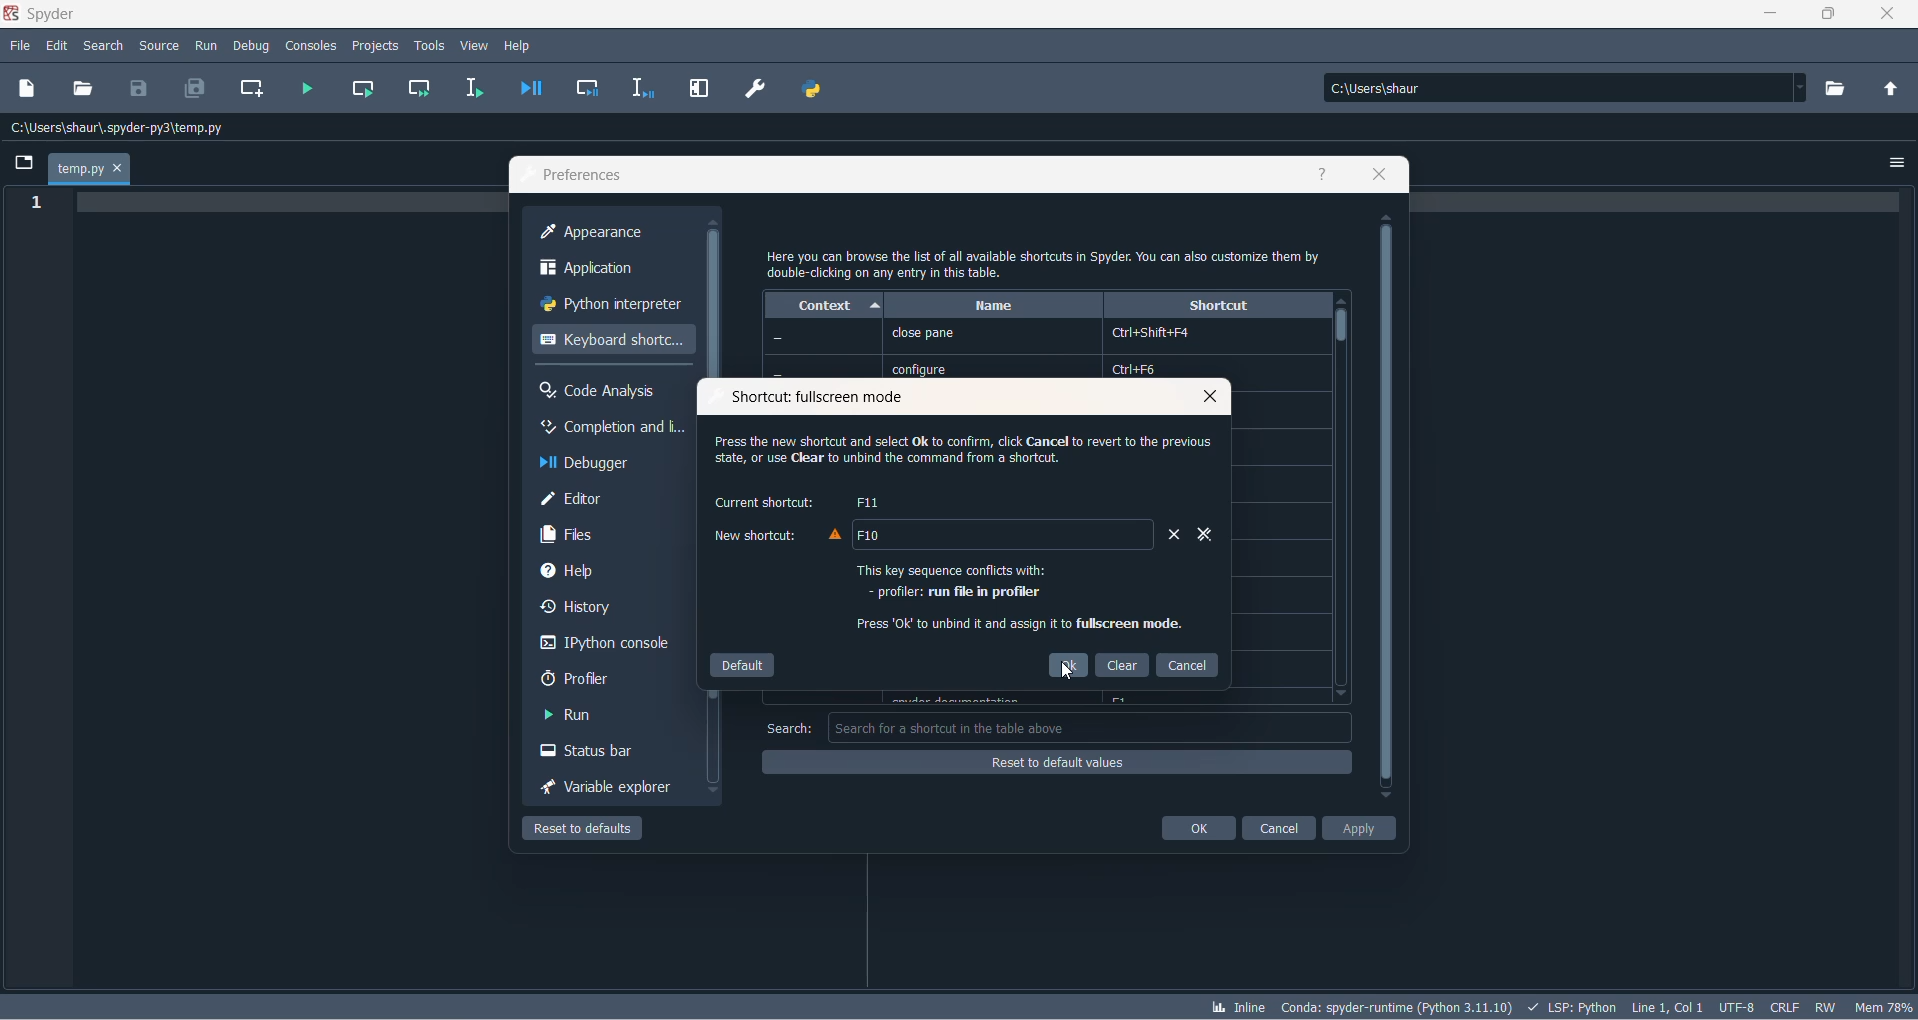 The width and height of the screenshot is (1918, 1020). I want to click on create new cell, so click(249, 89).